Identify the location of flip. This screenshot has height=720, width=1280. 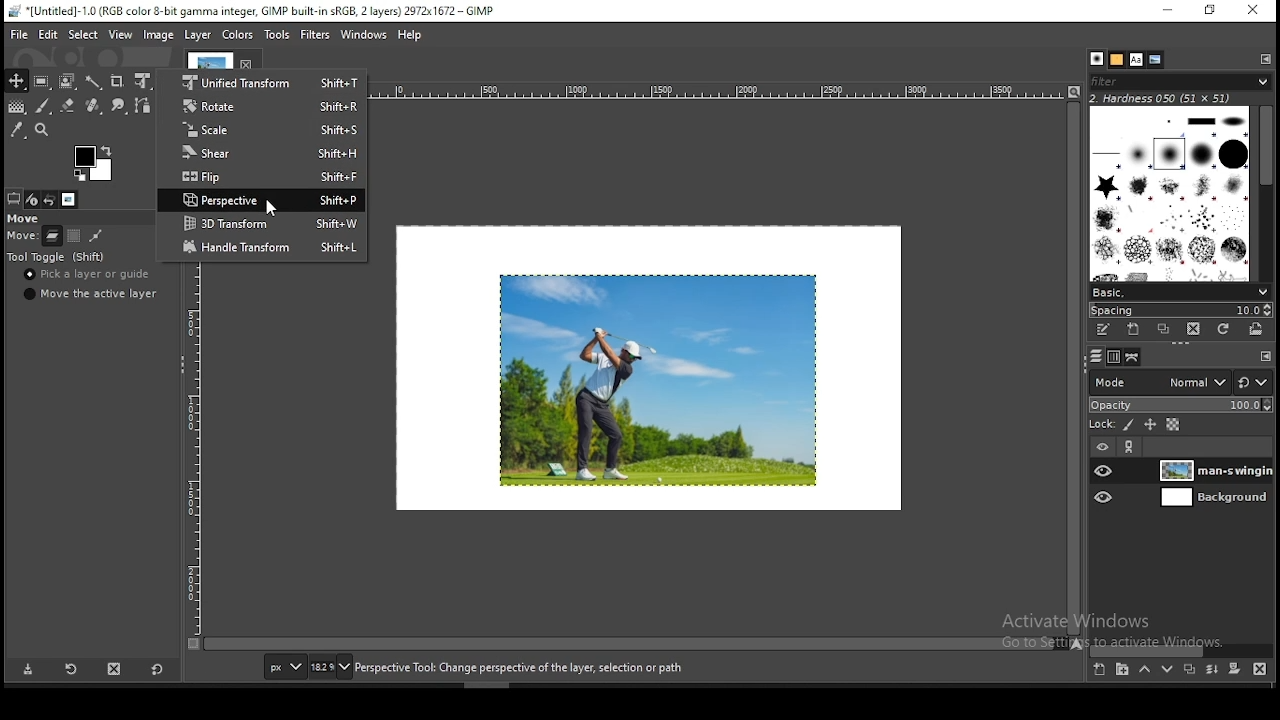
(263, 178).